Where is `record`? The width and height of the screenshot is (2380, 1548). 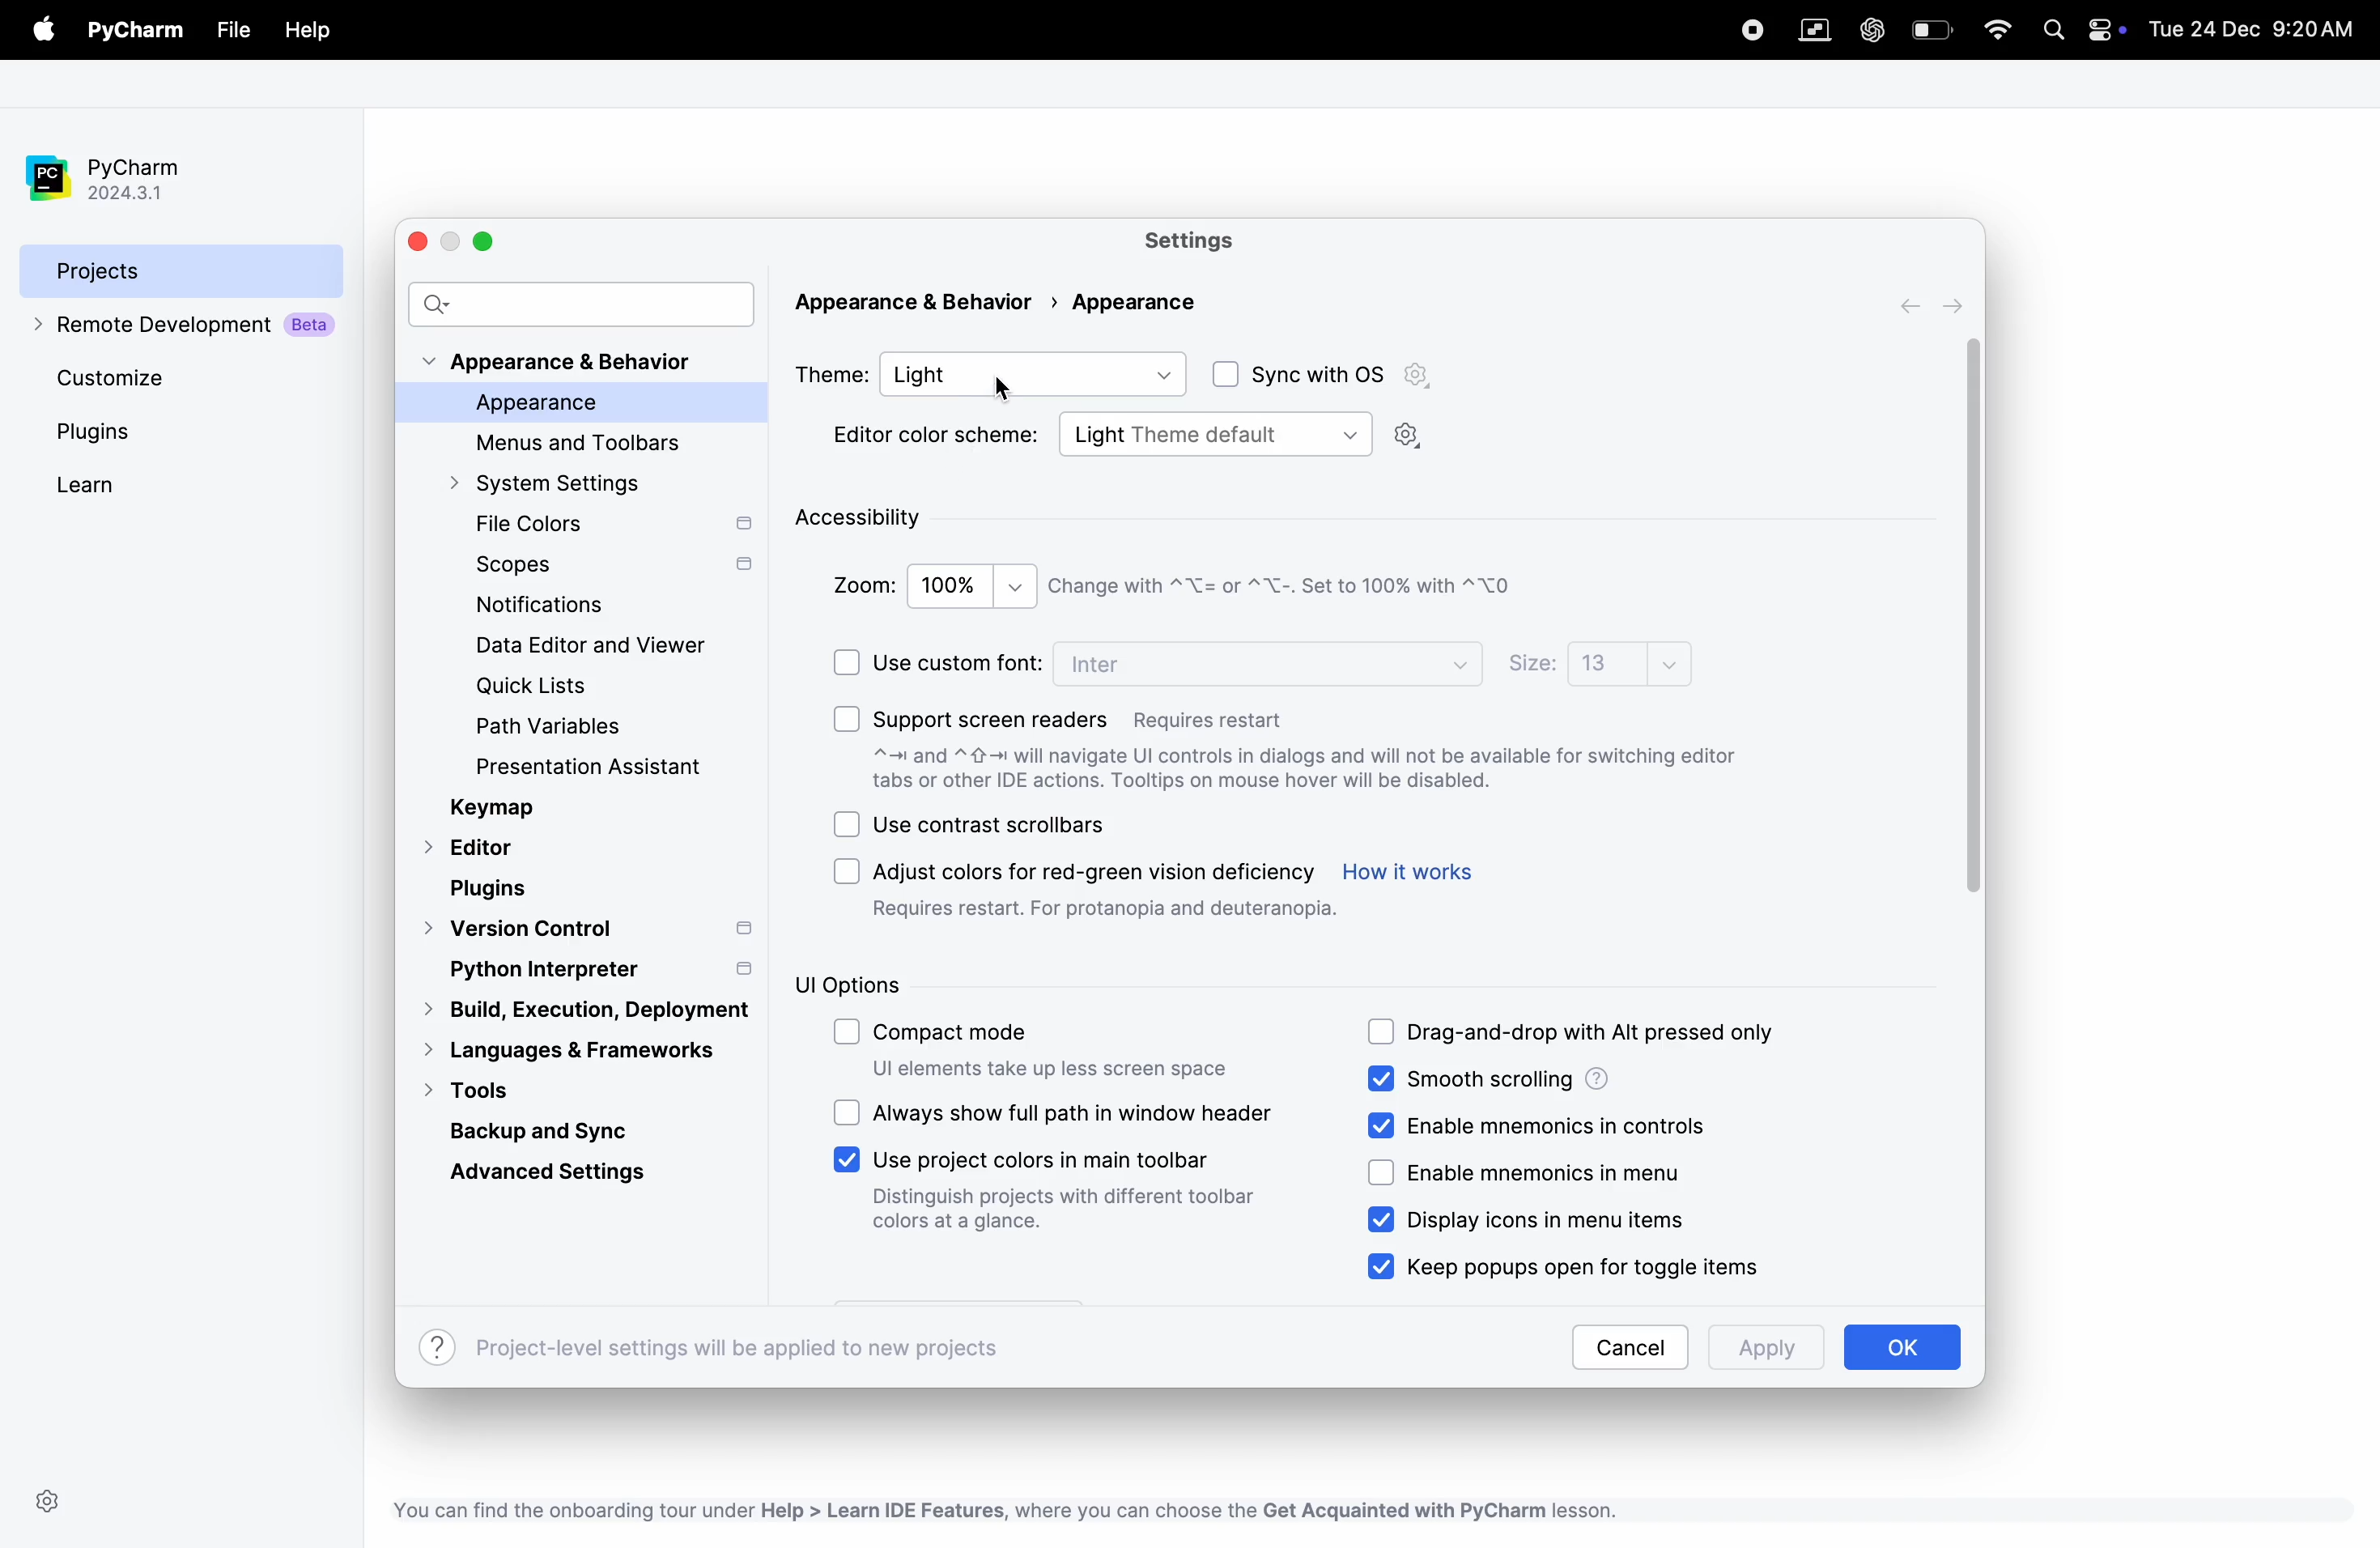
record is located at coordinates (1741, 28).